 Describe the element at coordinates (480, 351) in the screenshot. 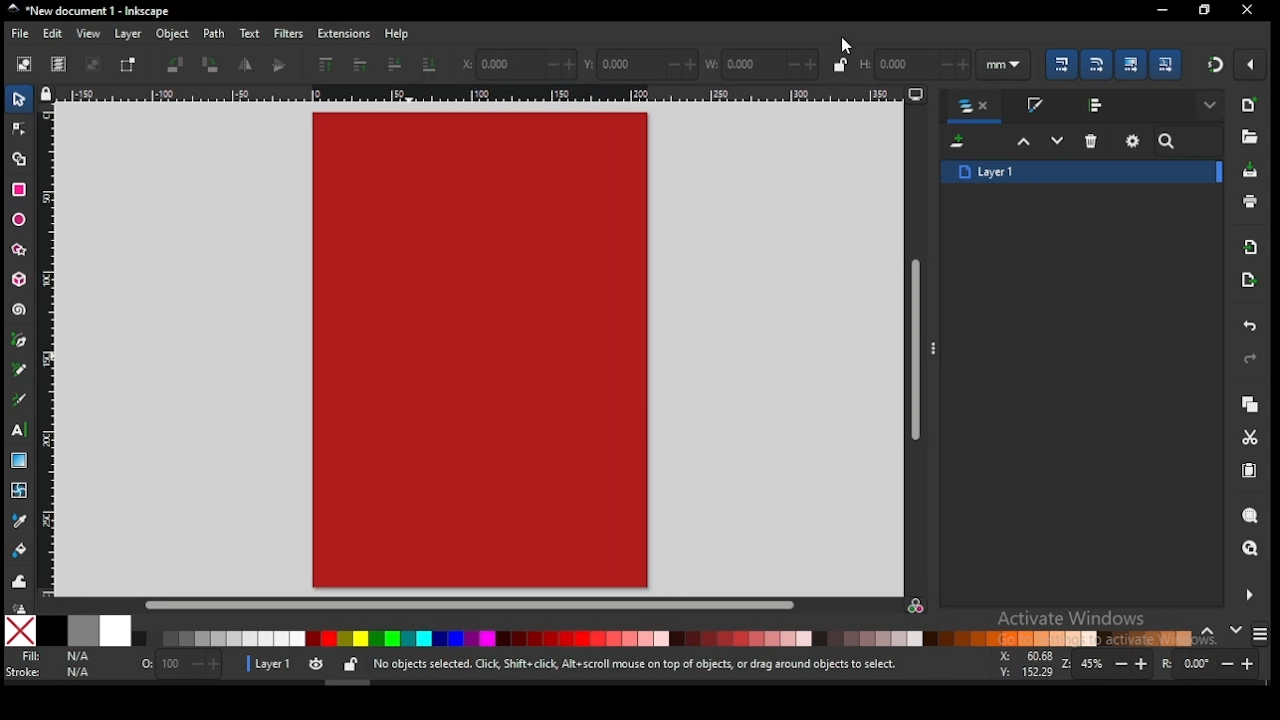

I see `document (red color)` at that location.